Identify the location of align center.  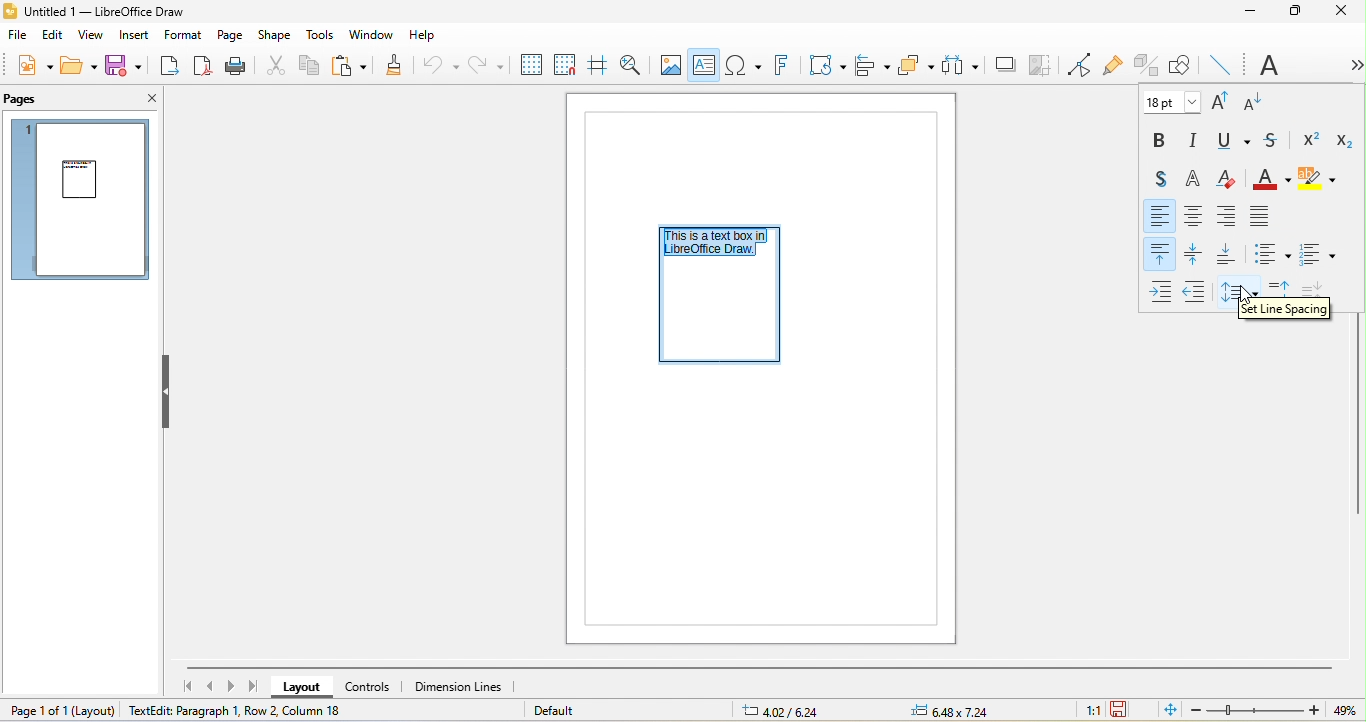
(1196, 215).